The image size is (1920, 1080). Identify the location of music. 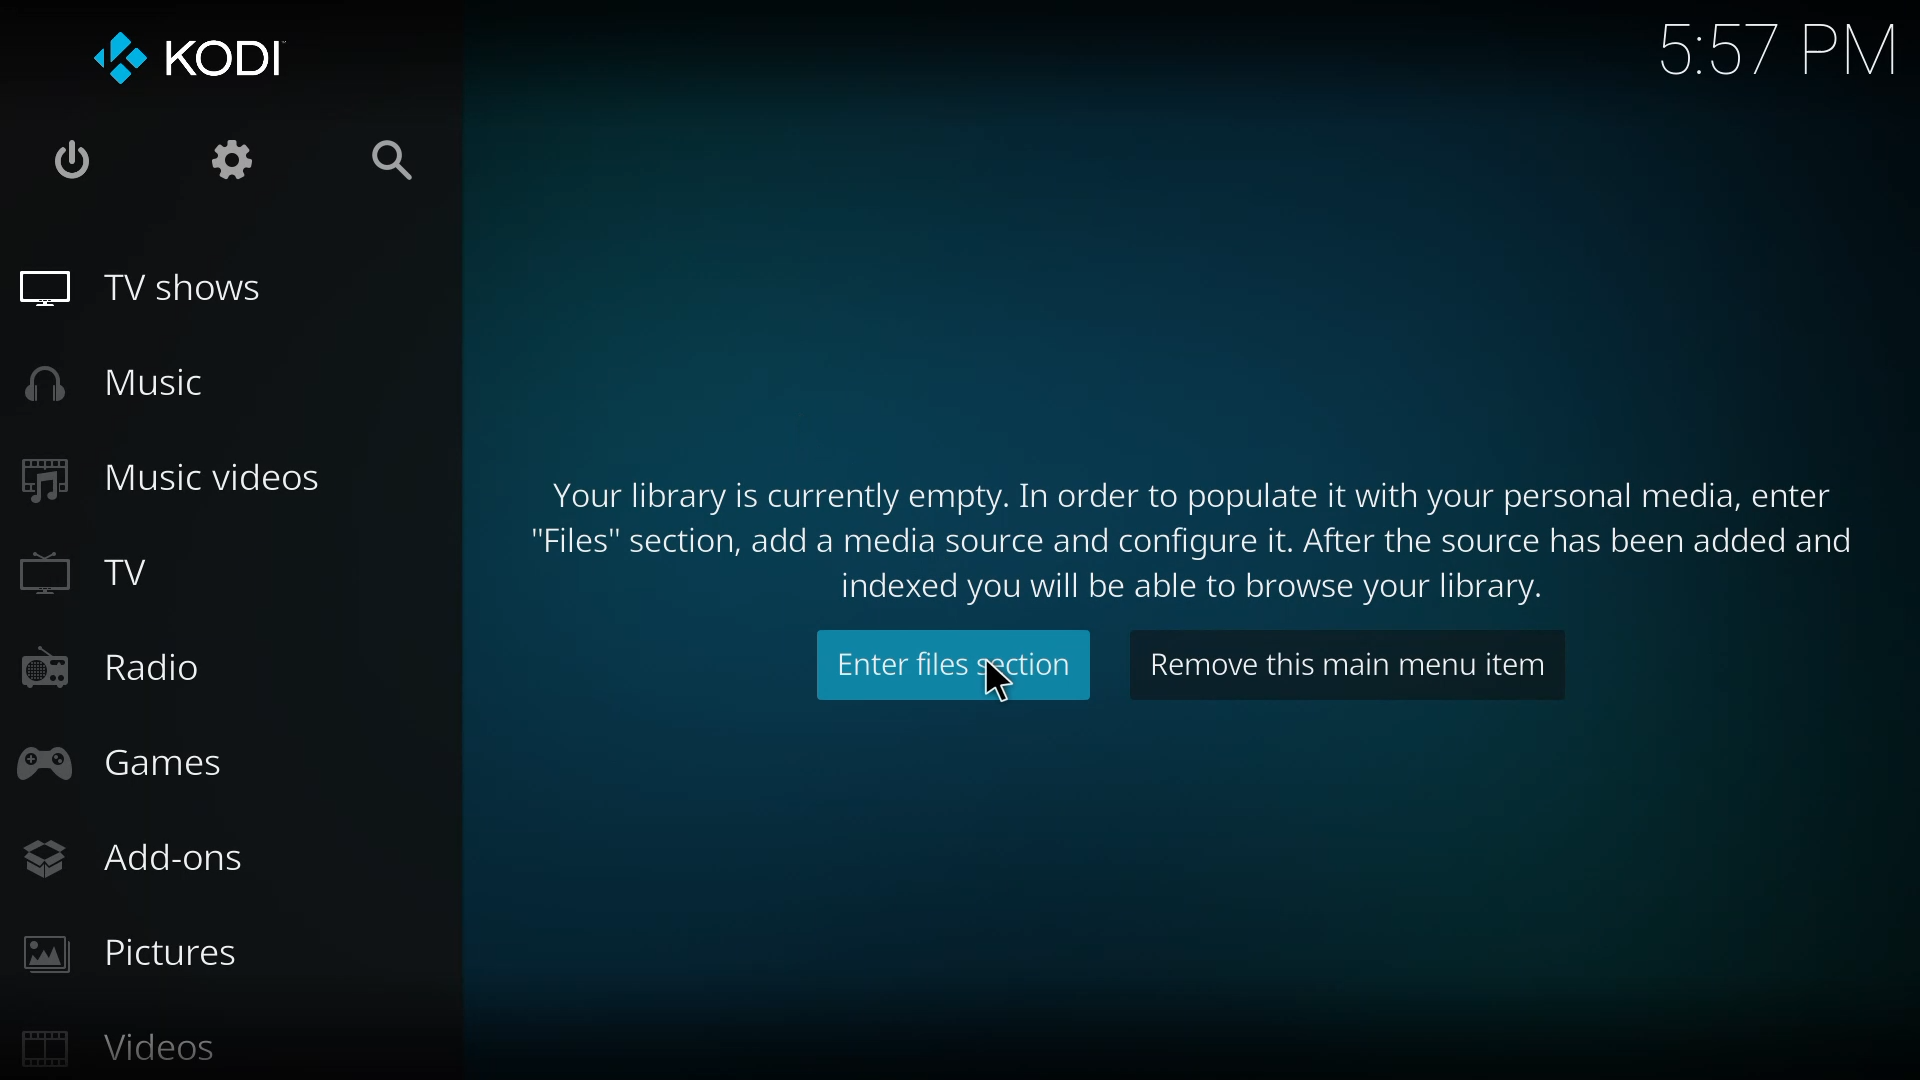
(128, 382).